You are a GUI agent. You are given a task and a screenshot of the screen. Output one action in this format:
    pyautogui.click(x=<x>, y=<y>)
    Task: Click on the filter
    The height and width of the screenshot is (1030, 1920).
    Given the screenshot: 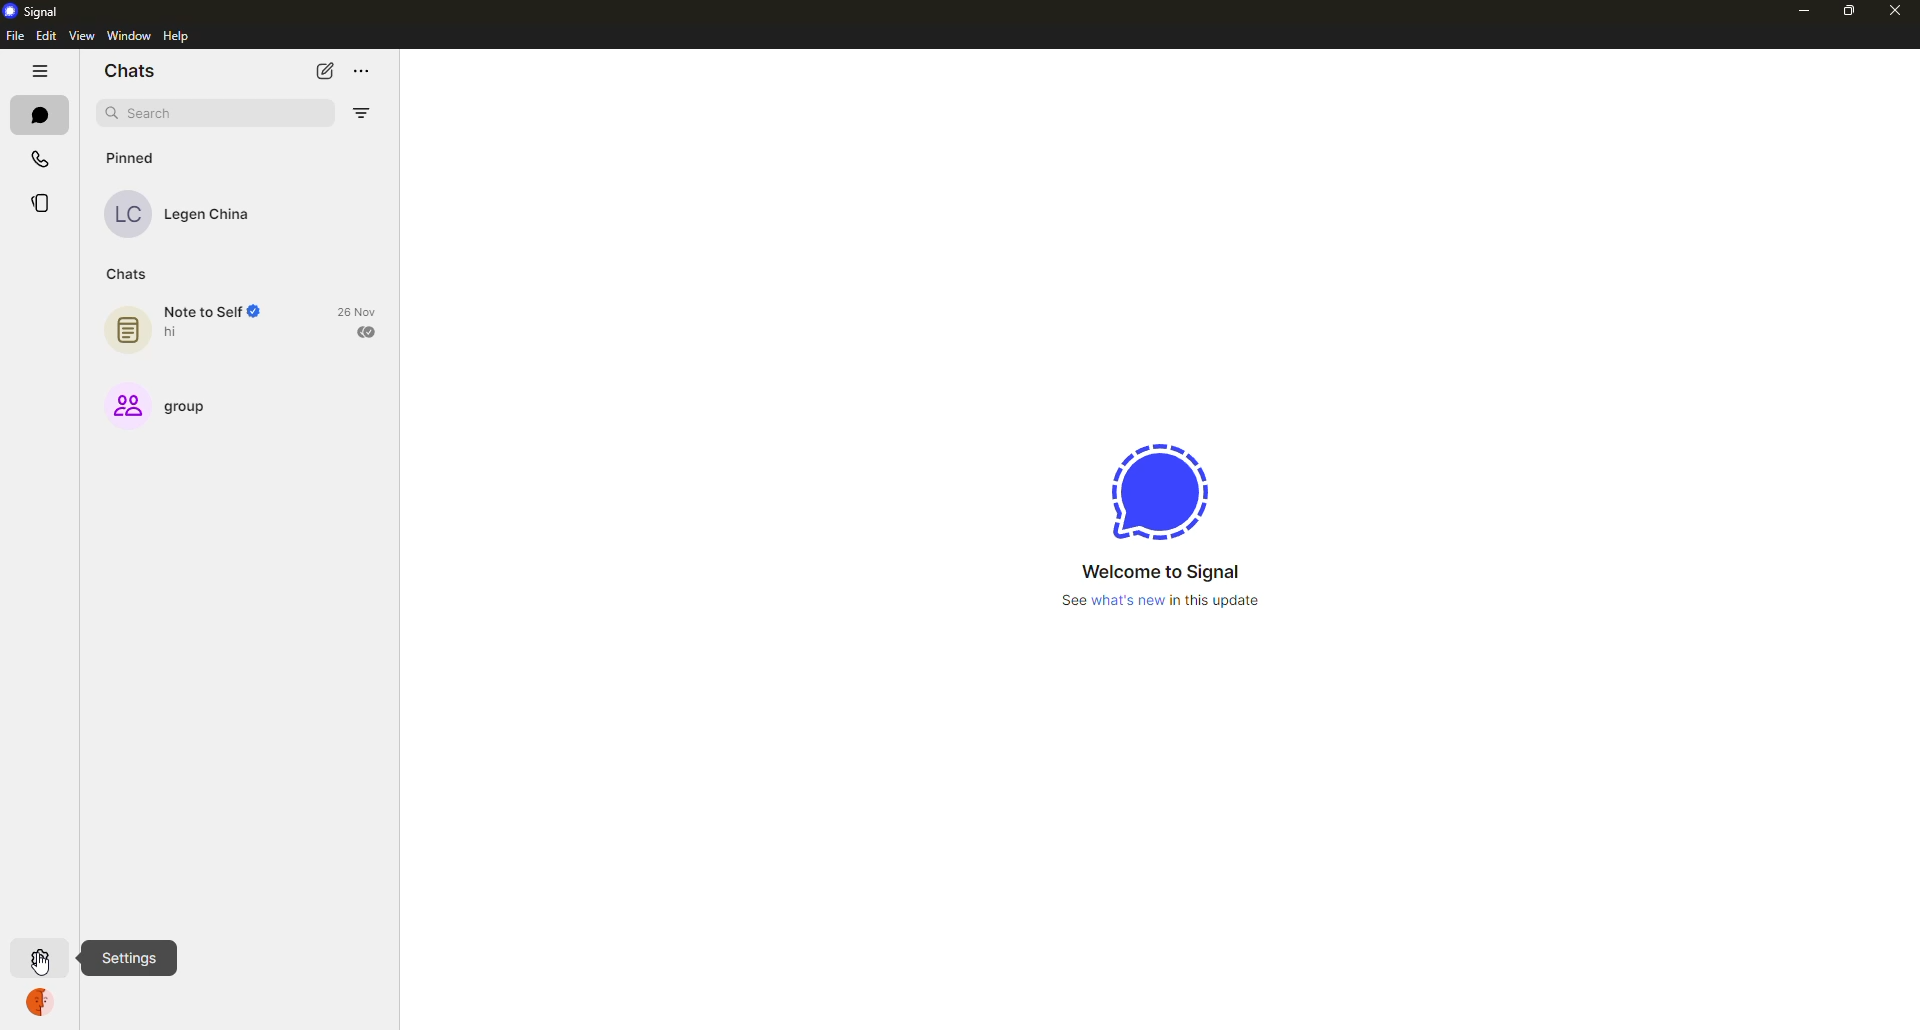 What is the action you would take?
    pyautogui.click(x=364, y=113)
    